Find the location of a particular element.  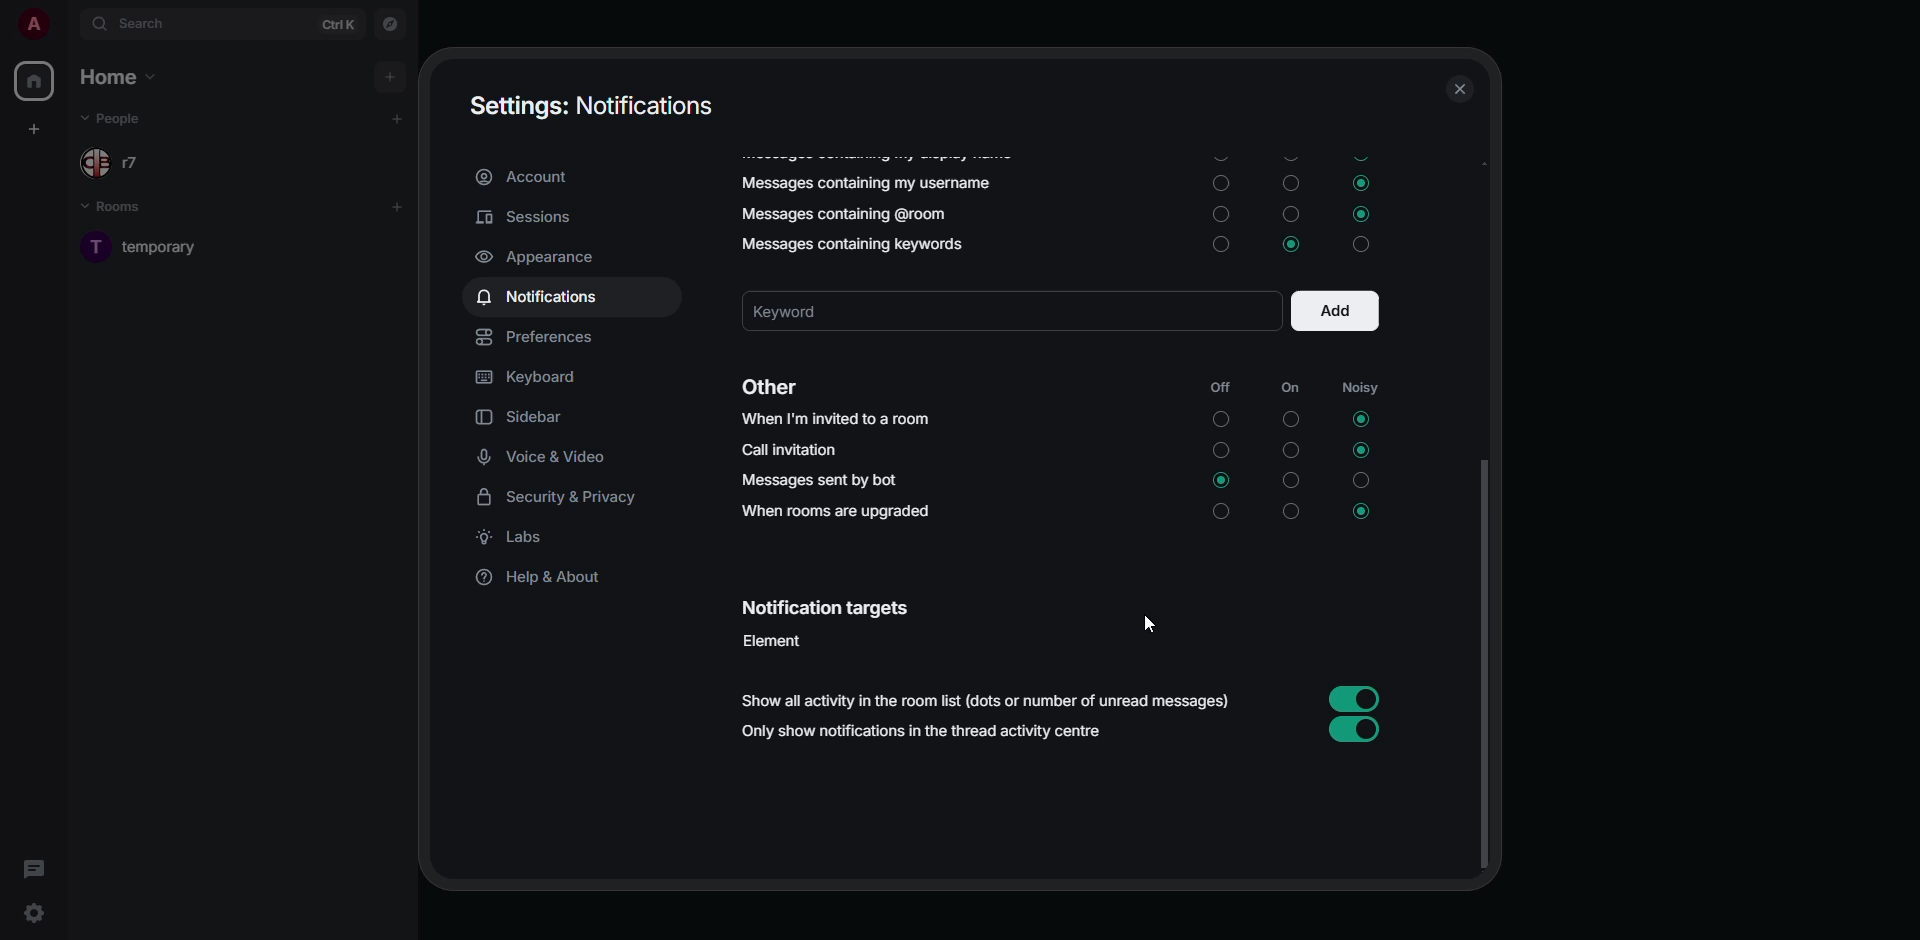

element is located at coordinates (773, 641).